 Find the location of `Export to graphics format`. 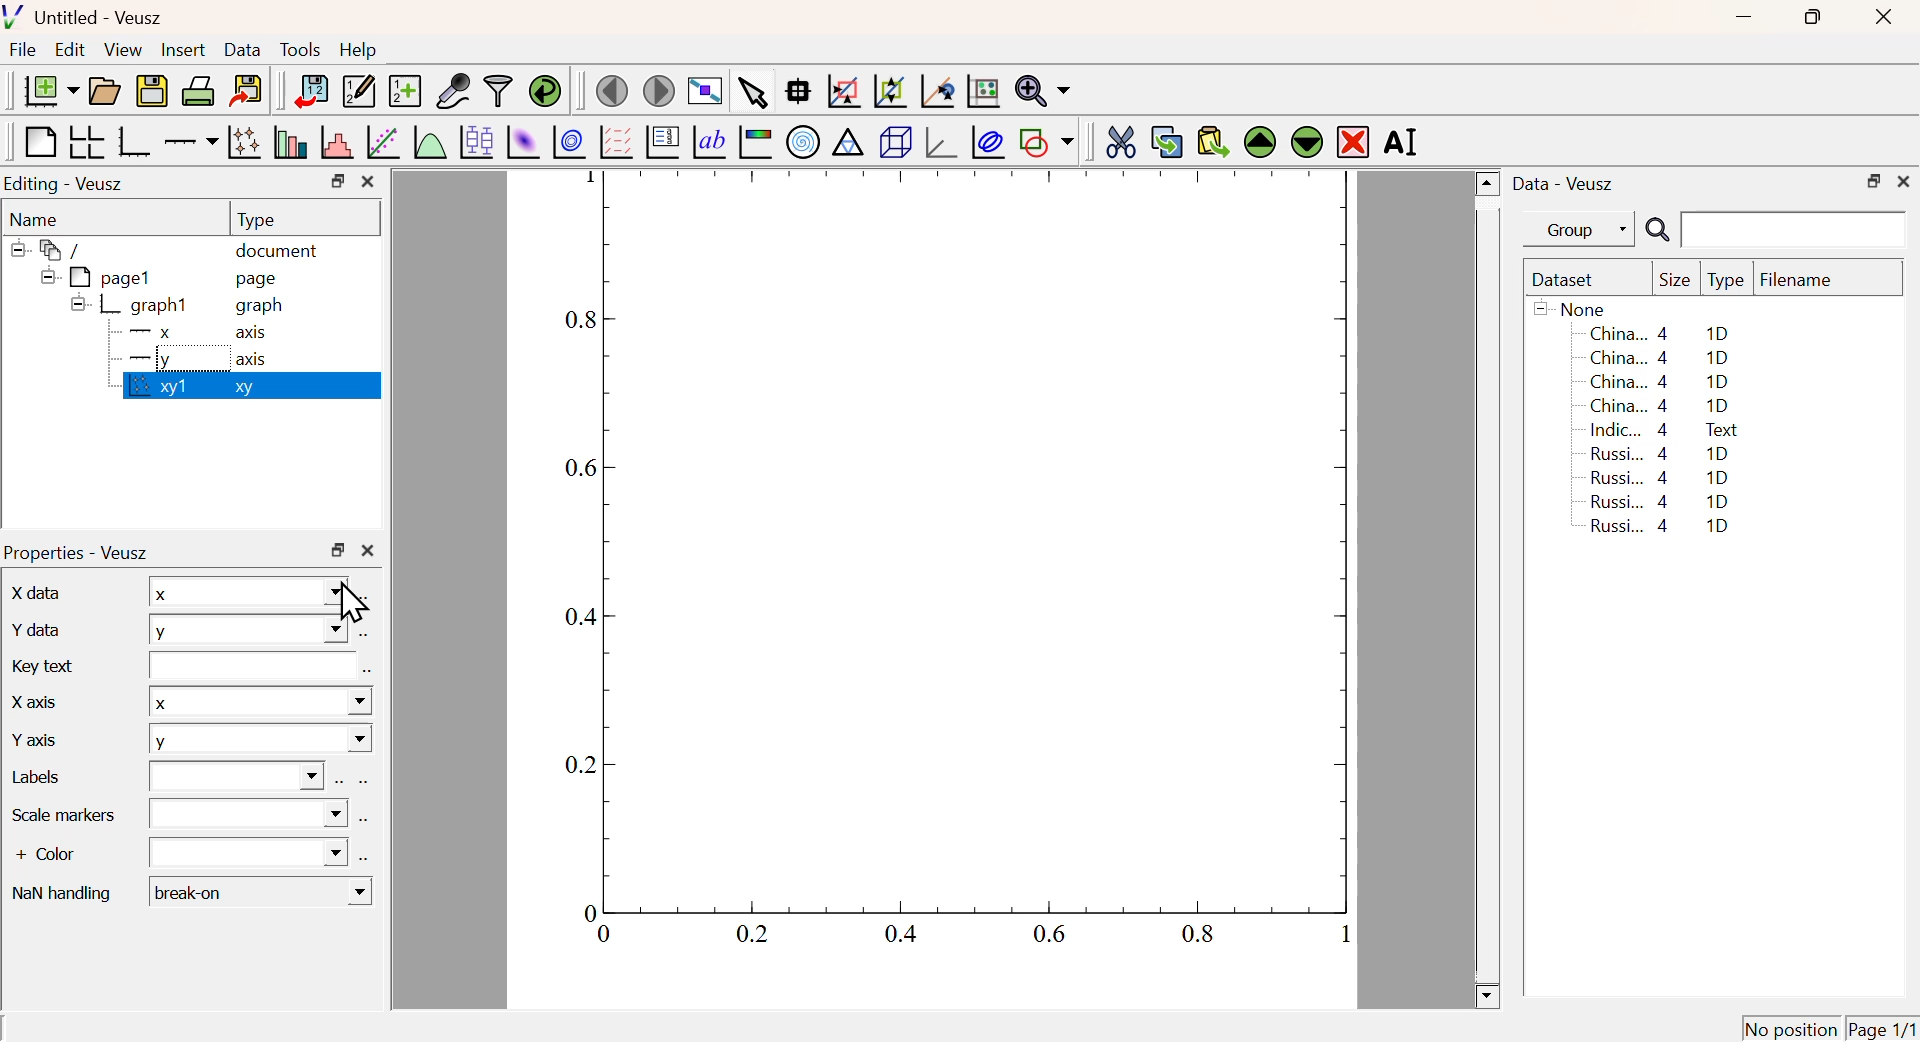

Export to graphics format is located at coordinates (247, 88).